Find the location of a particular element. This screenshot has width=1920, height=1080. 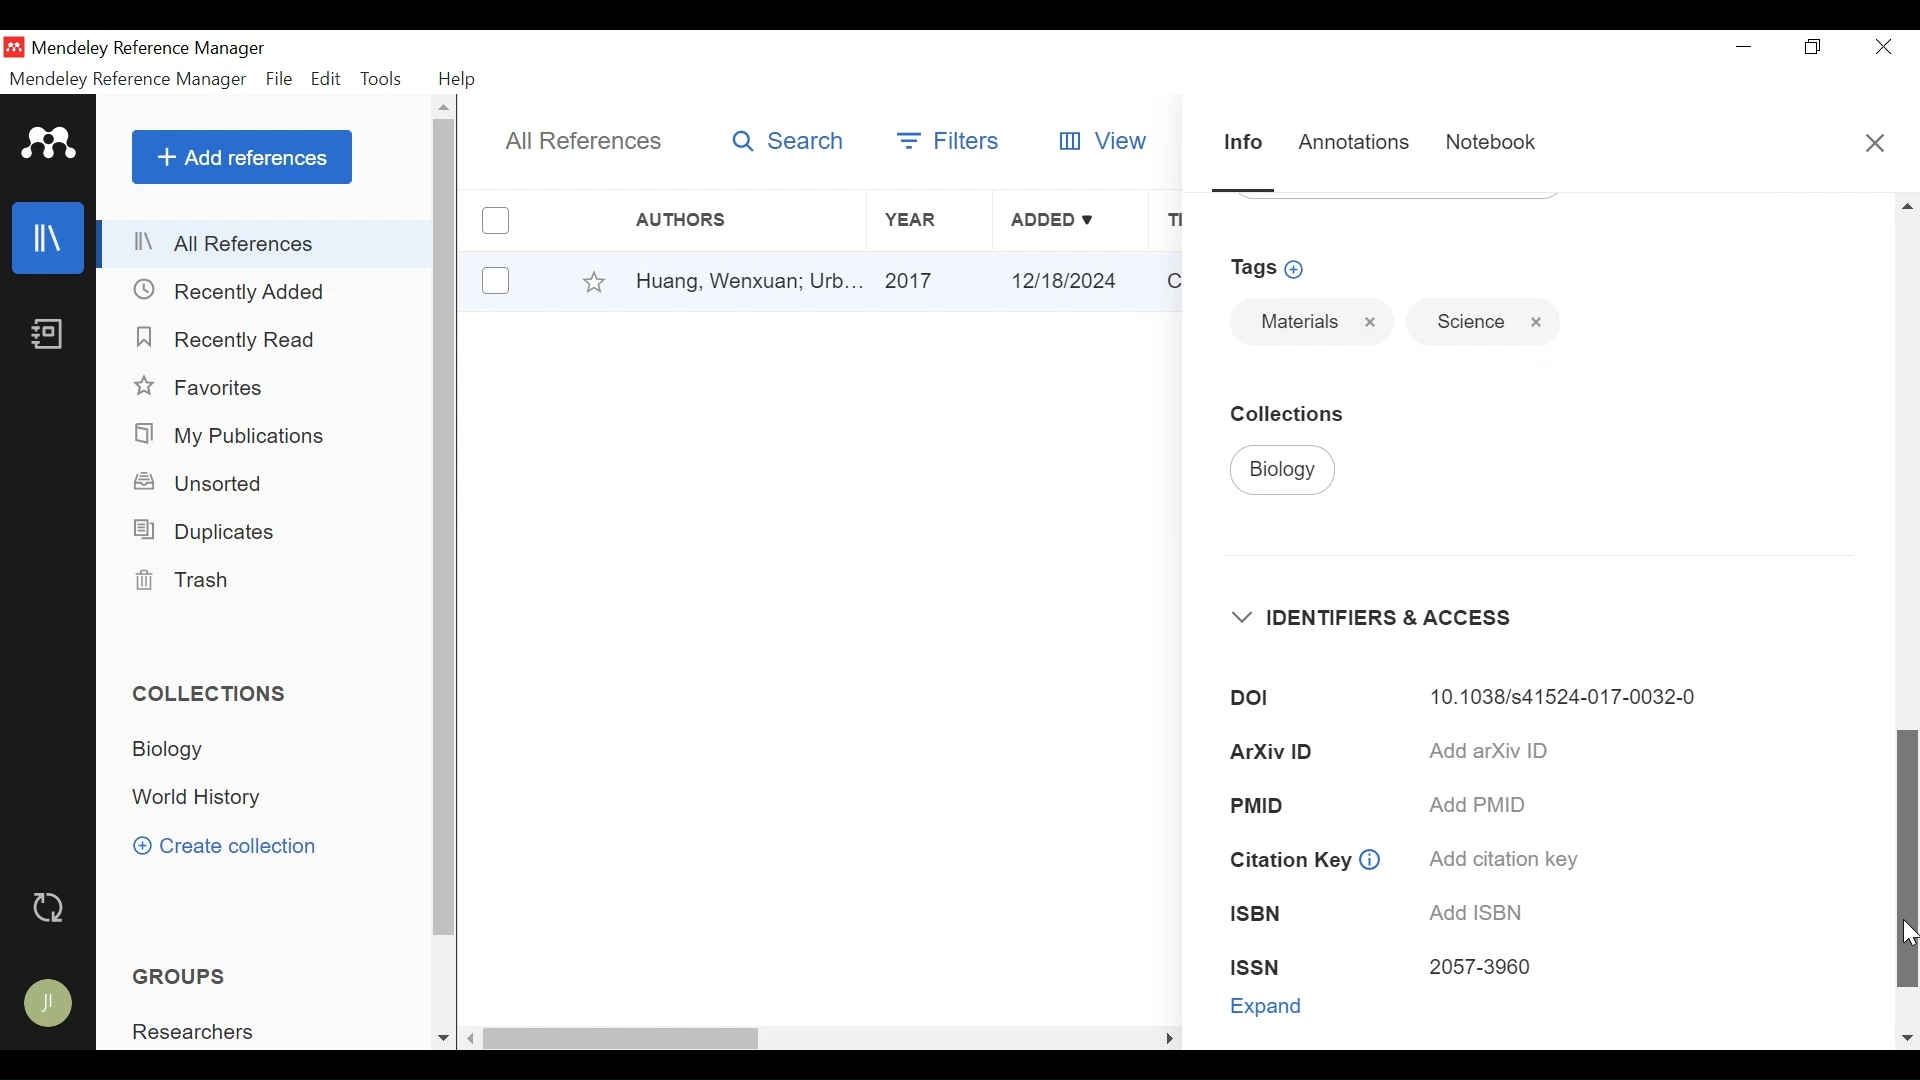

Scroll Rigt is located at coordinates (1167, 1040).